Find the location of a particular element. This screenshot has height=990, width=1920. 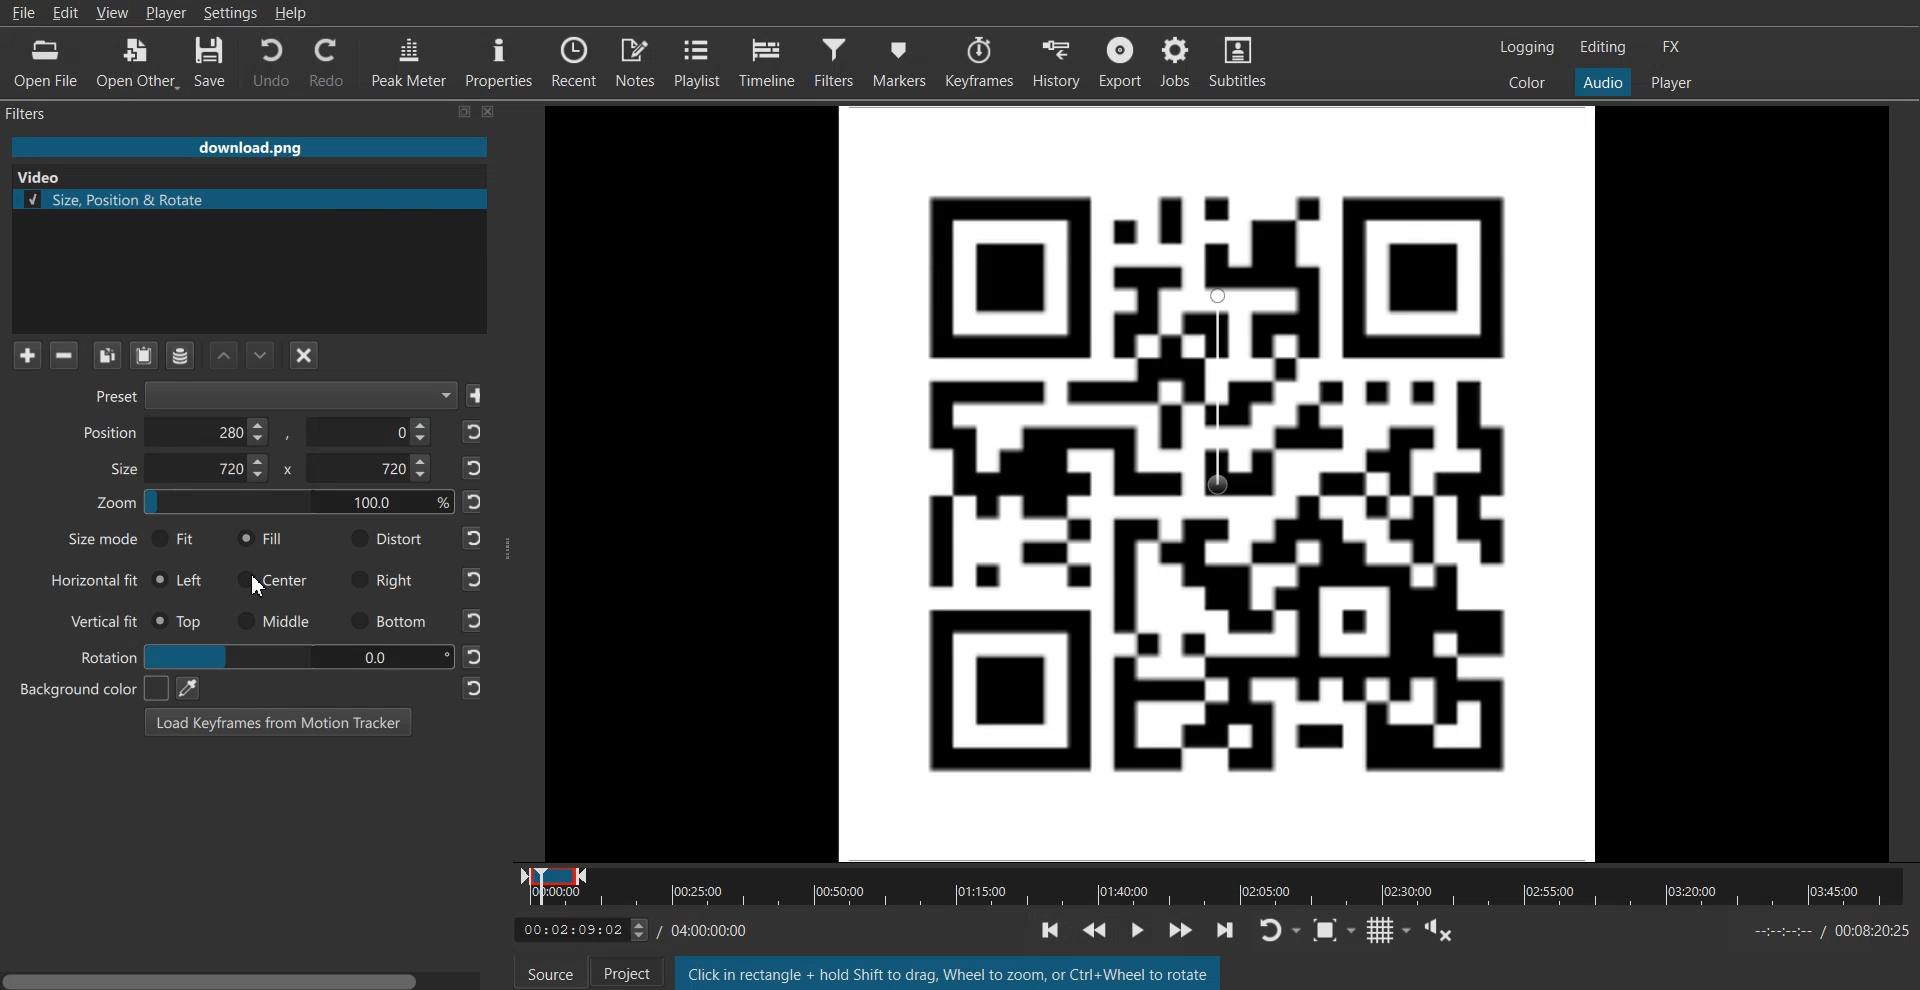

Project is located at coordinates (622, 973).